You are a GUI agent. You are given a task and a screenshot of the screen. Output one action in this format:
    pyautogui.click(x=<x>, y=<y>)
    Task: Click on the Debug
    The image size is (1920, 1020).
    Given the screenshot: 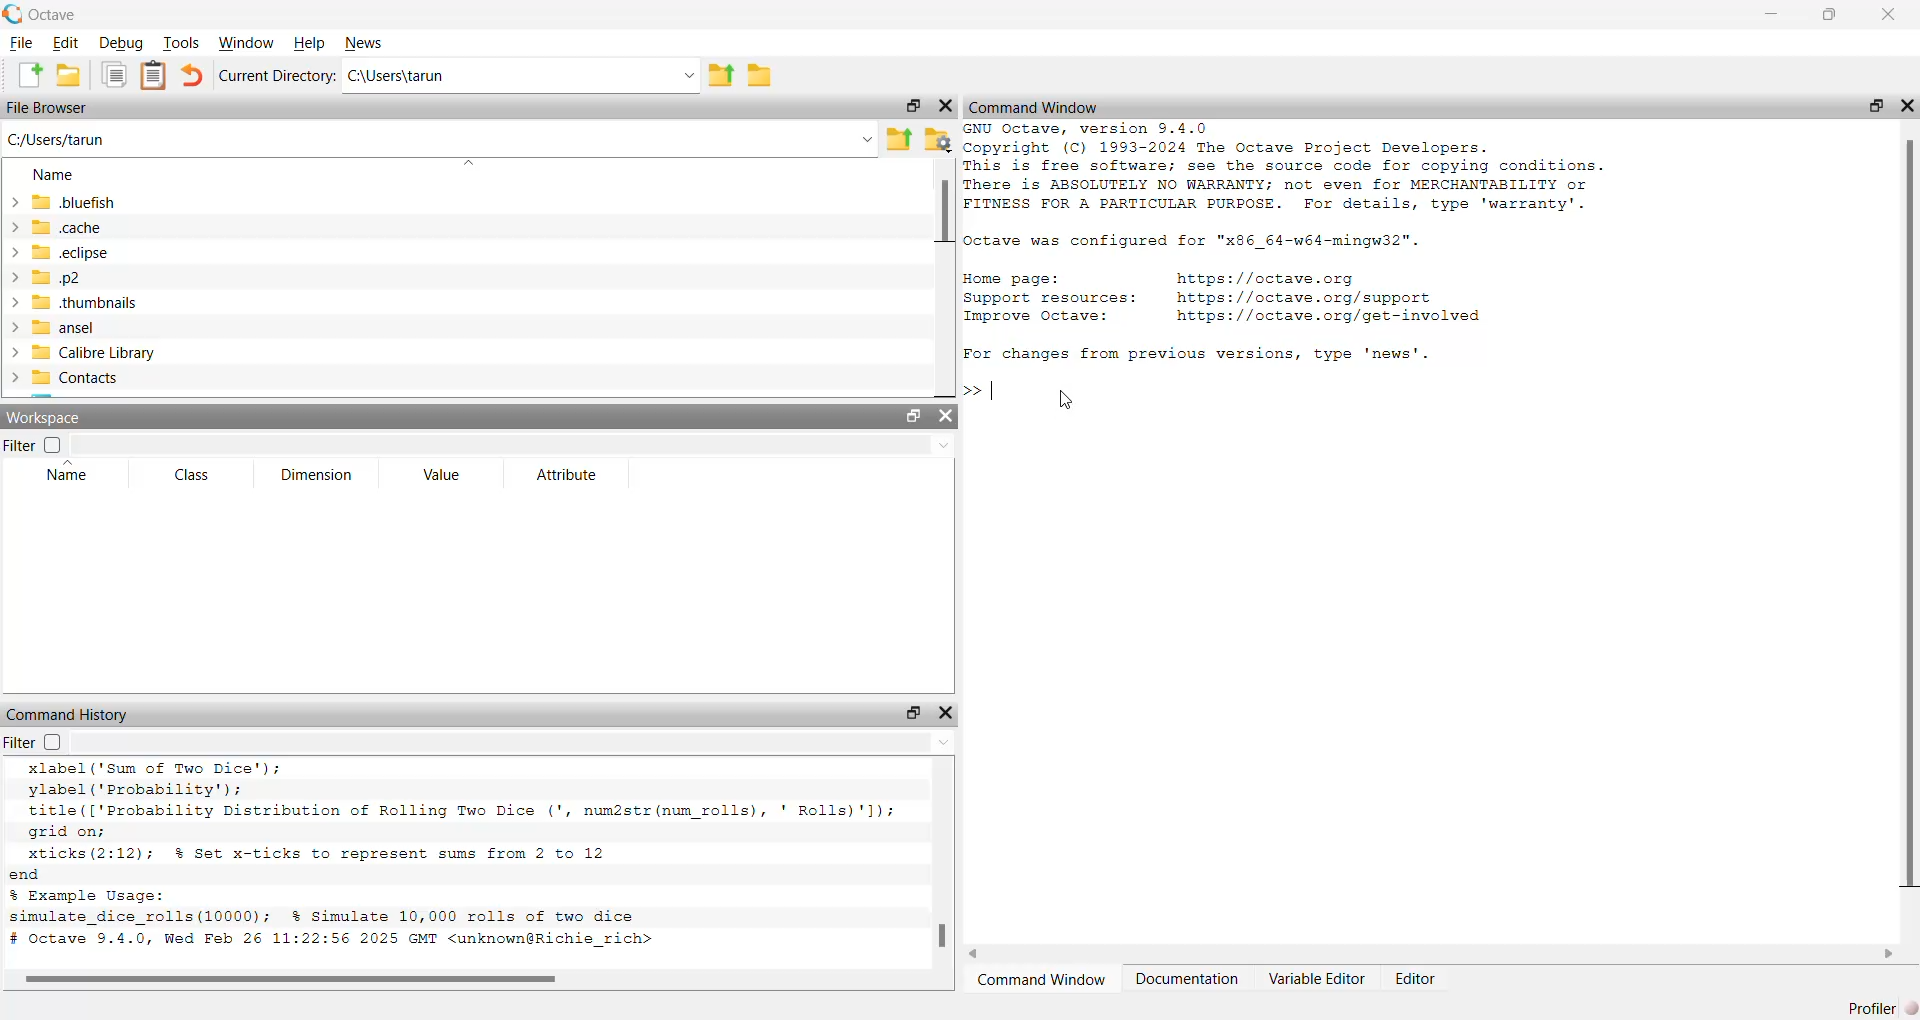 What is the action you would take?
    pyautogui.click(x=121, y=43)
    